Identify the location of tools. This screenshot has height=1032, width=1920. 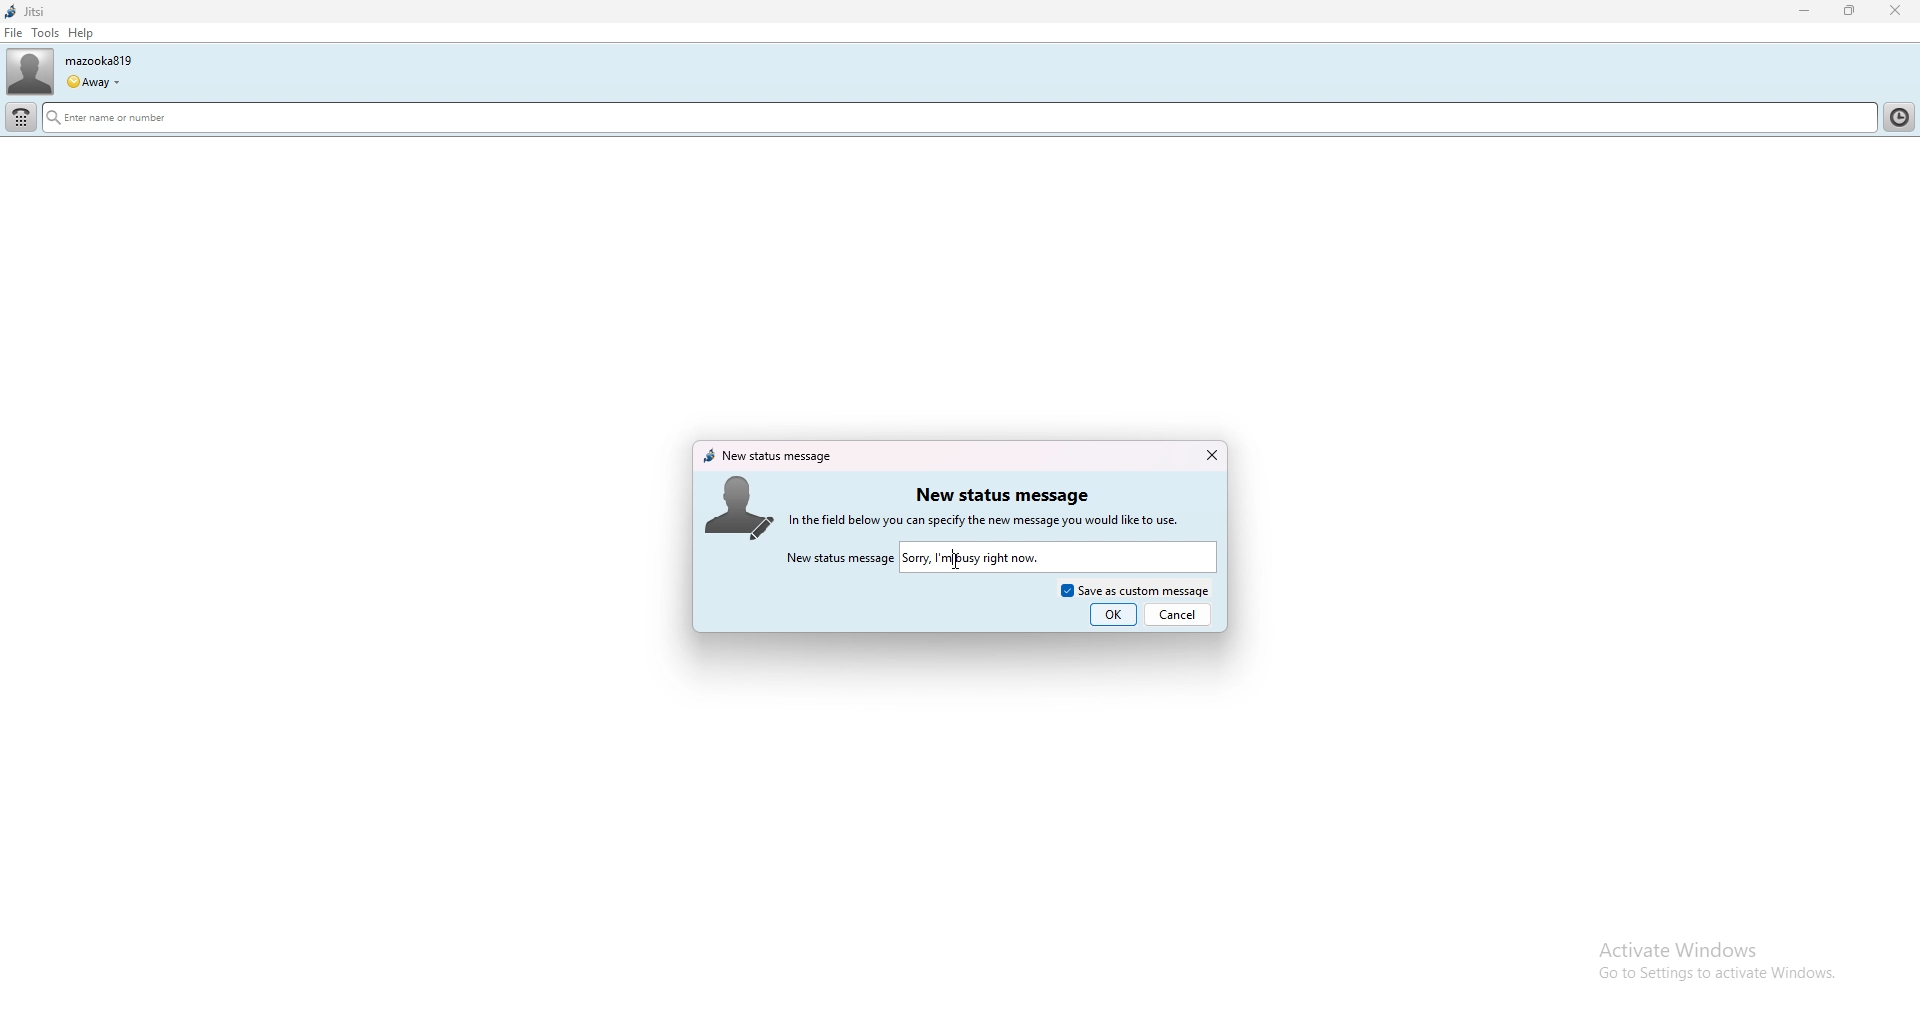
(46, 32).